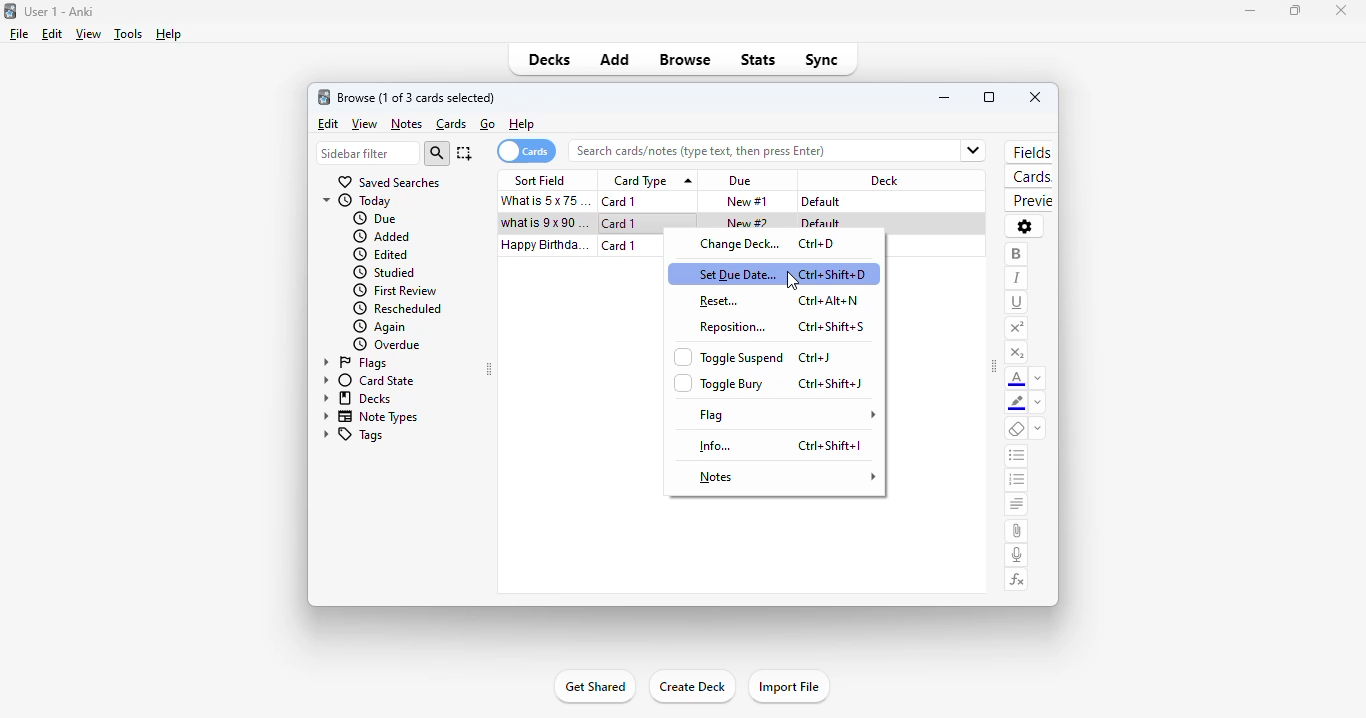  What do you see at coordinates (1025, 227) in the screenshot?
I see `options` at bounding box center [1025, 227].